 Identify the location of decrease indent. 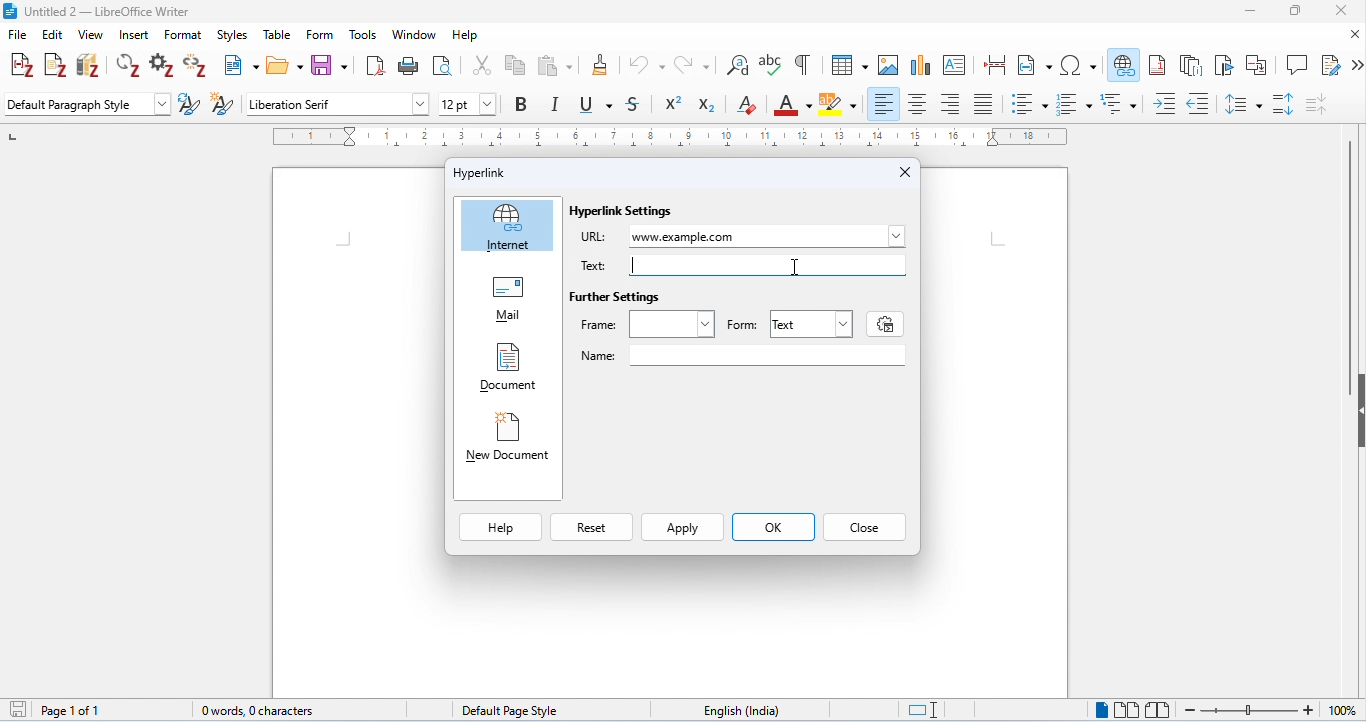
(1200, 102).